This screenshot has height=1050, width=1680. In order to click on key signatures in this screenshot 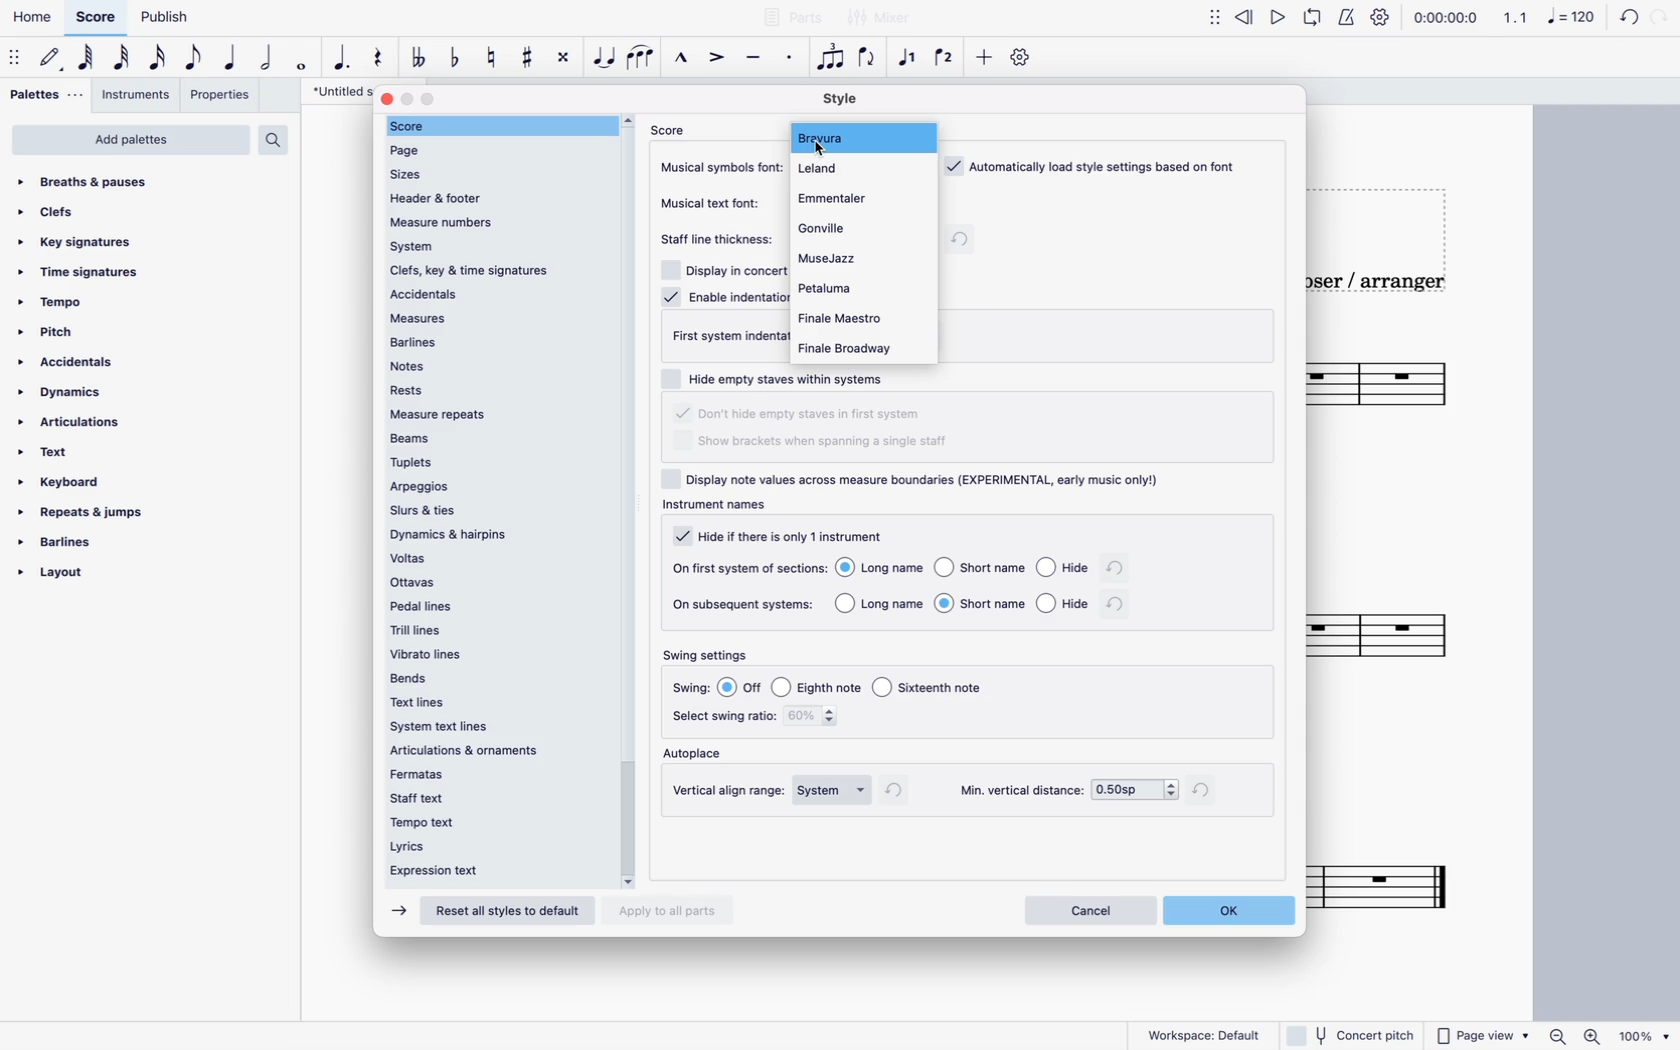, I will do `click(78, 241)`.